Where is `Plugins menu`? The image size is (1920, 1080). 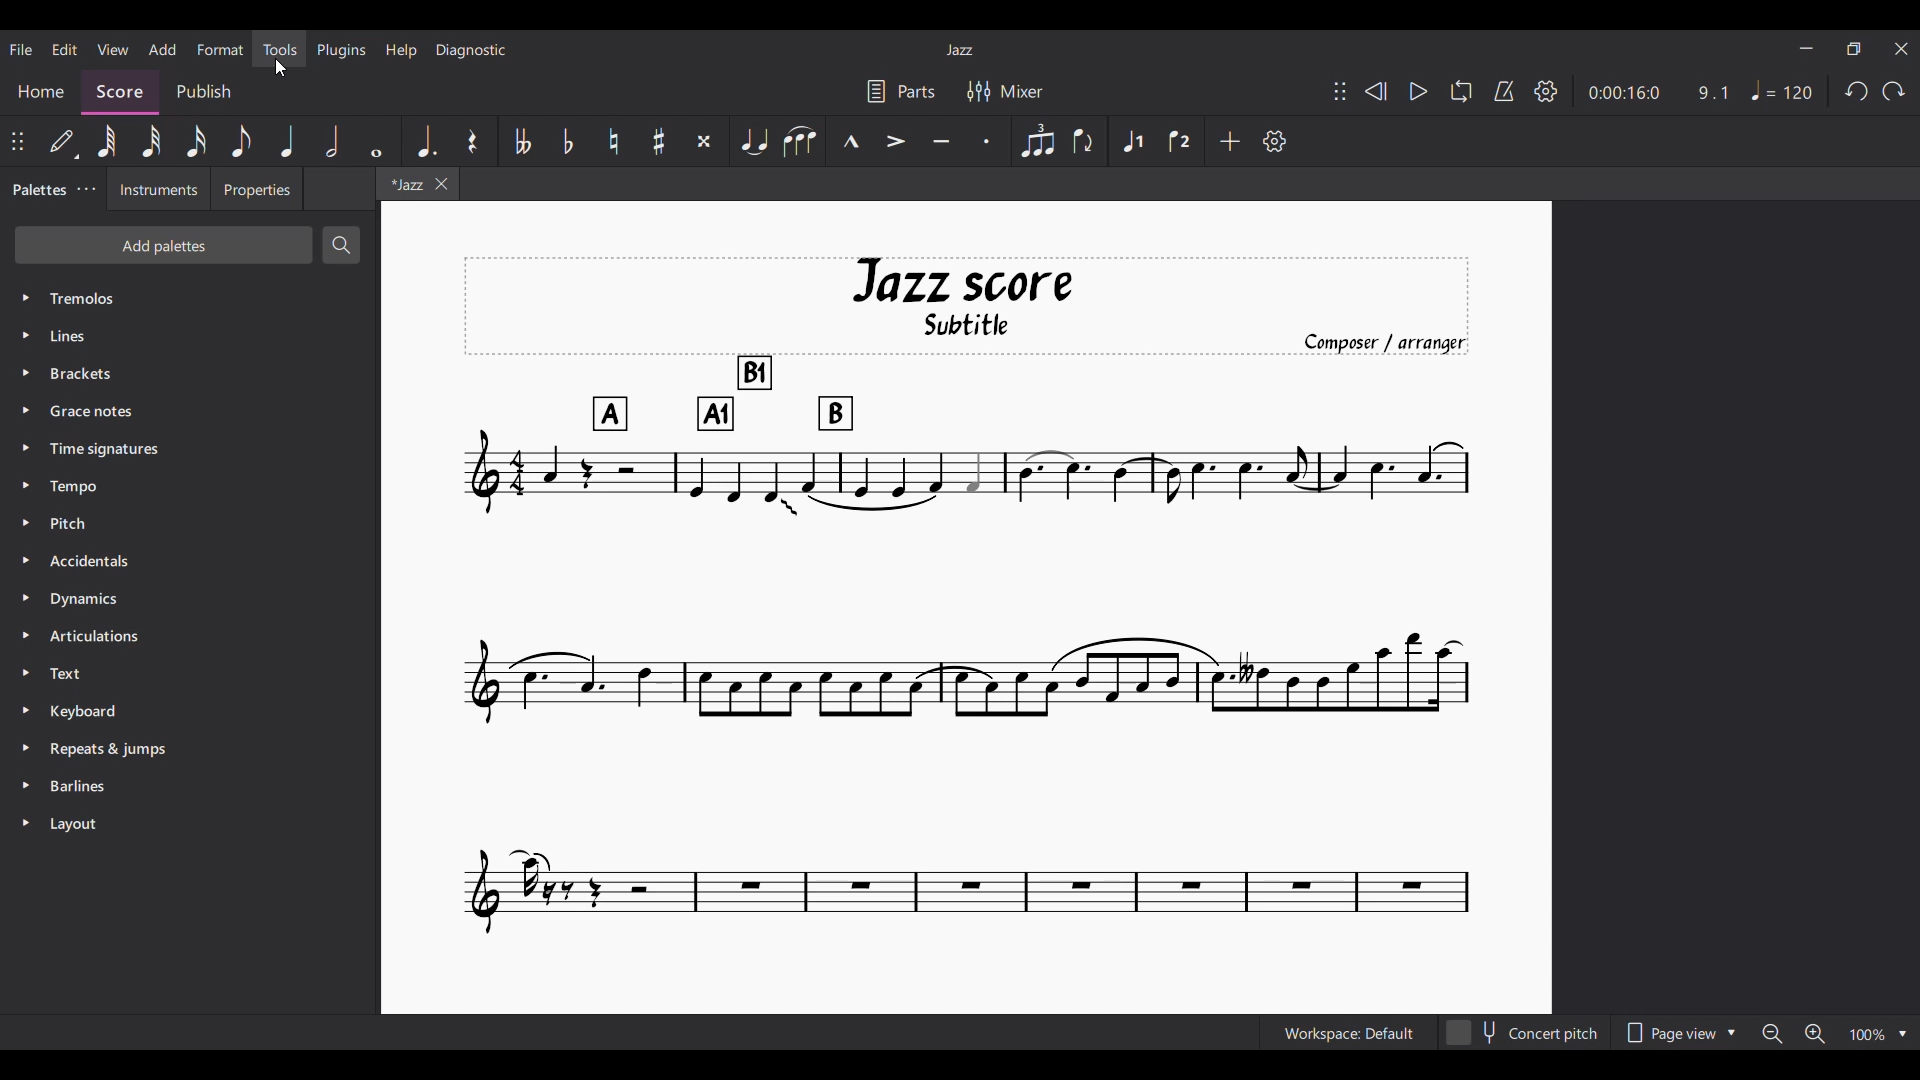
Plugins menu is located at coordinates (341, 50).